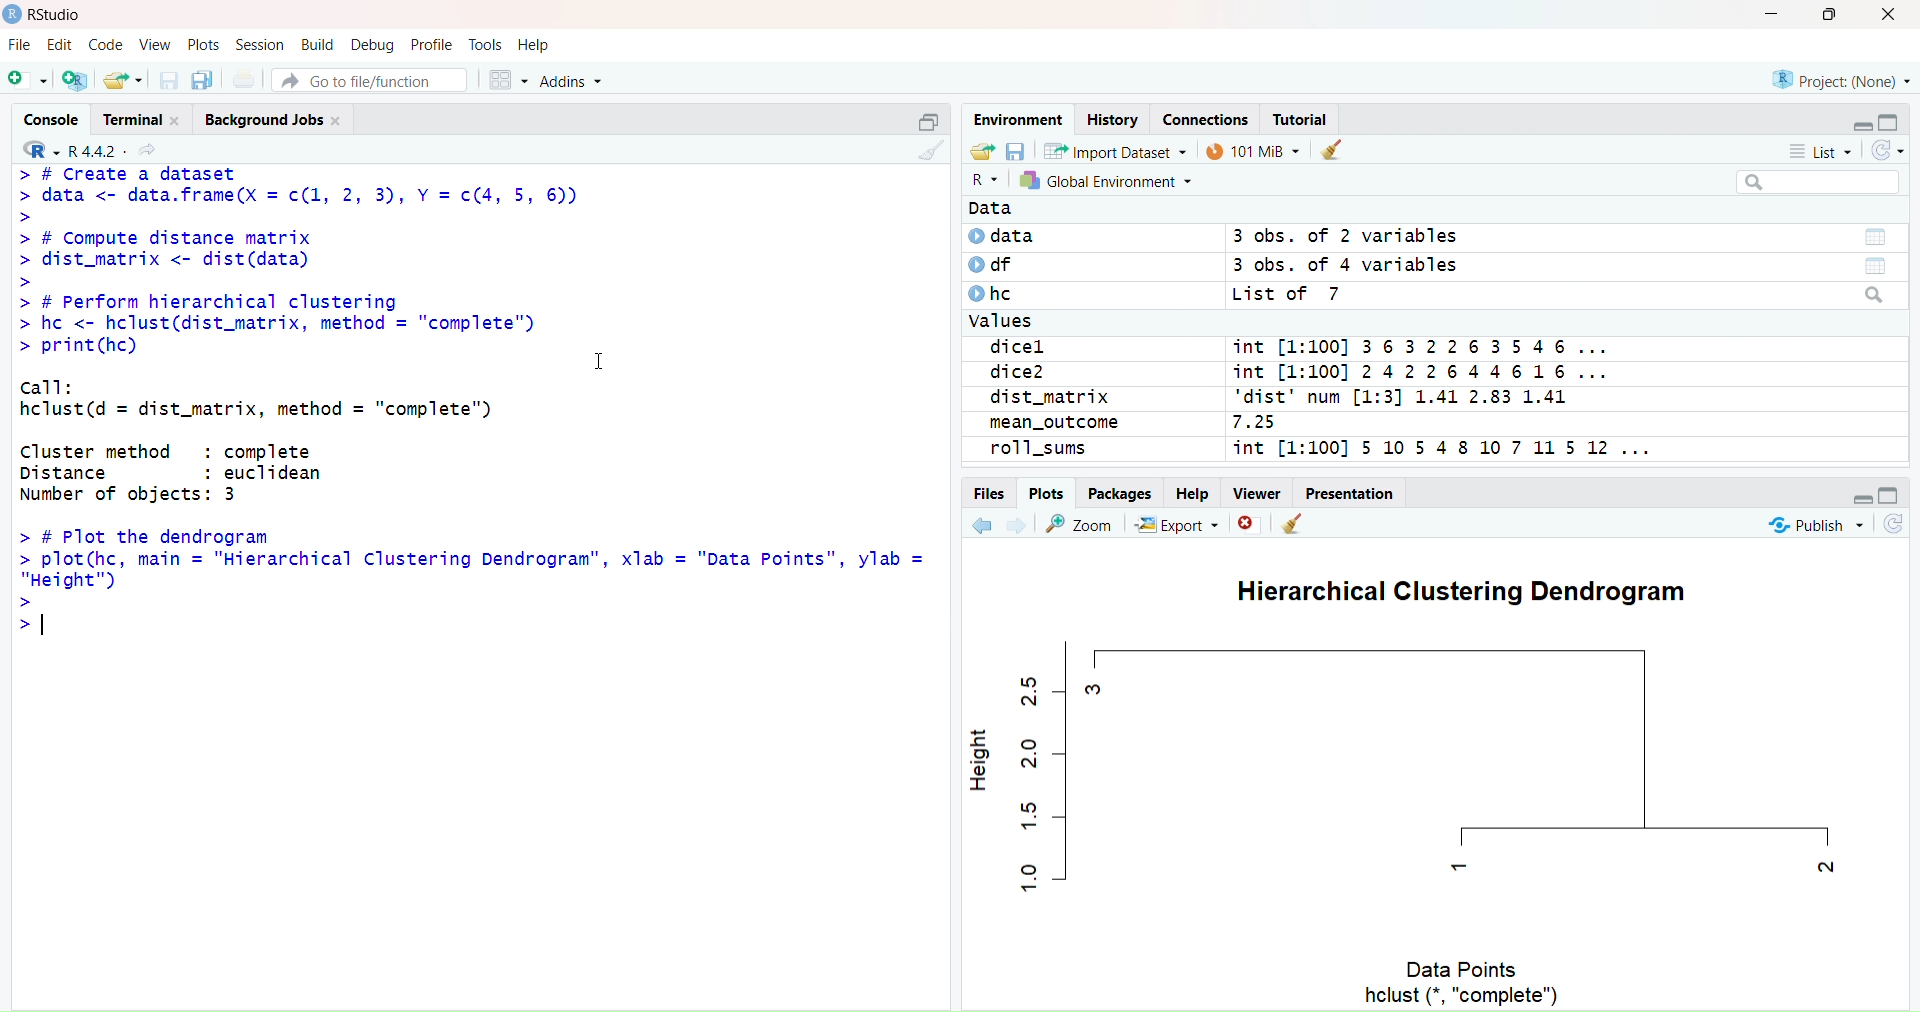  What do you see at coordinates (123, 78) in the screenshot?
I see `Open an existing file (Ctrl + O)` at bounding box center [123, 78].